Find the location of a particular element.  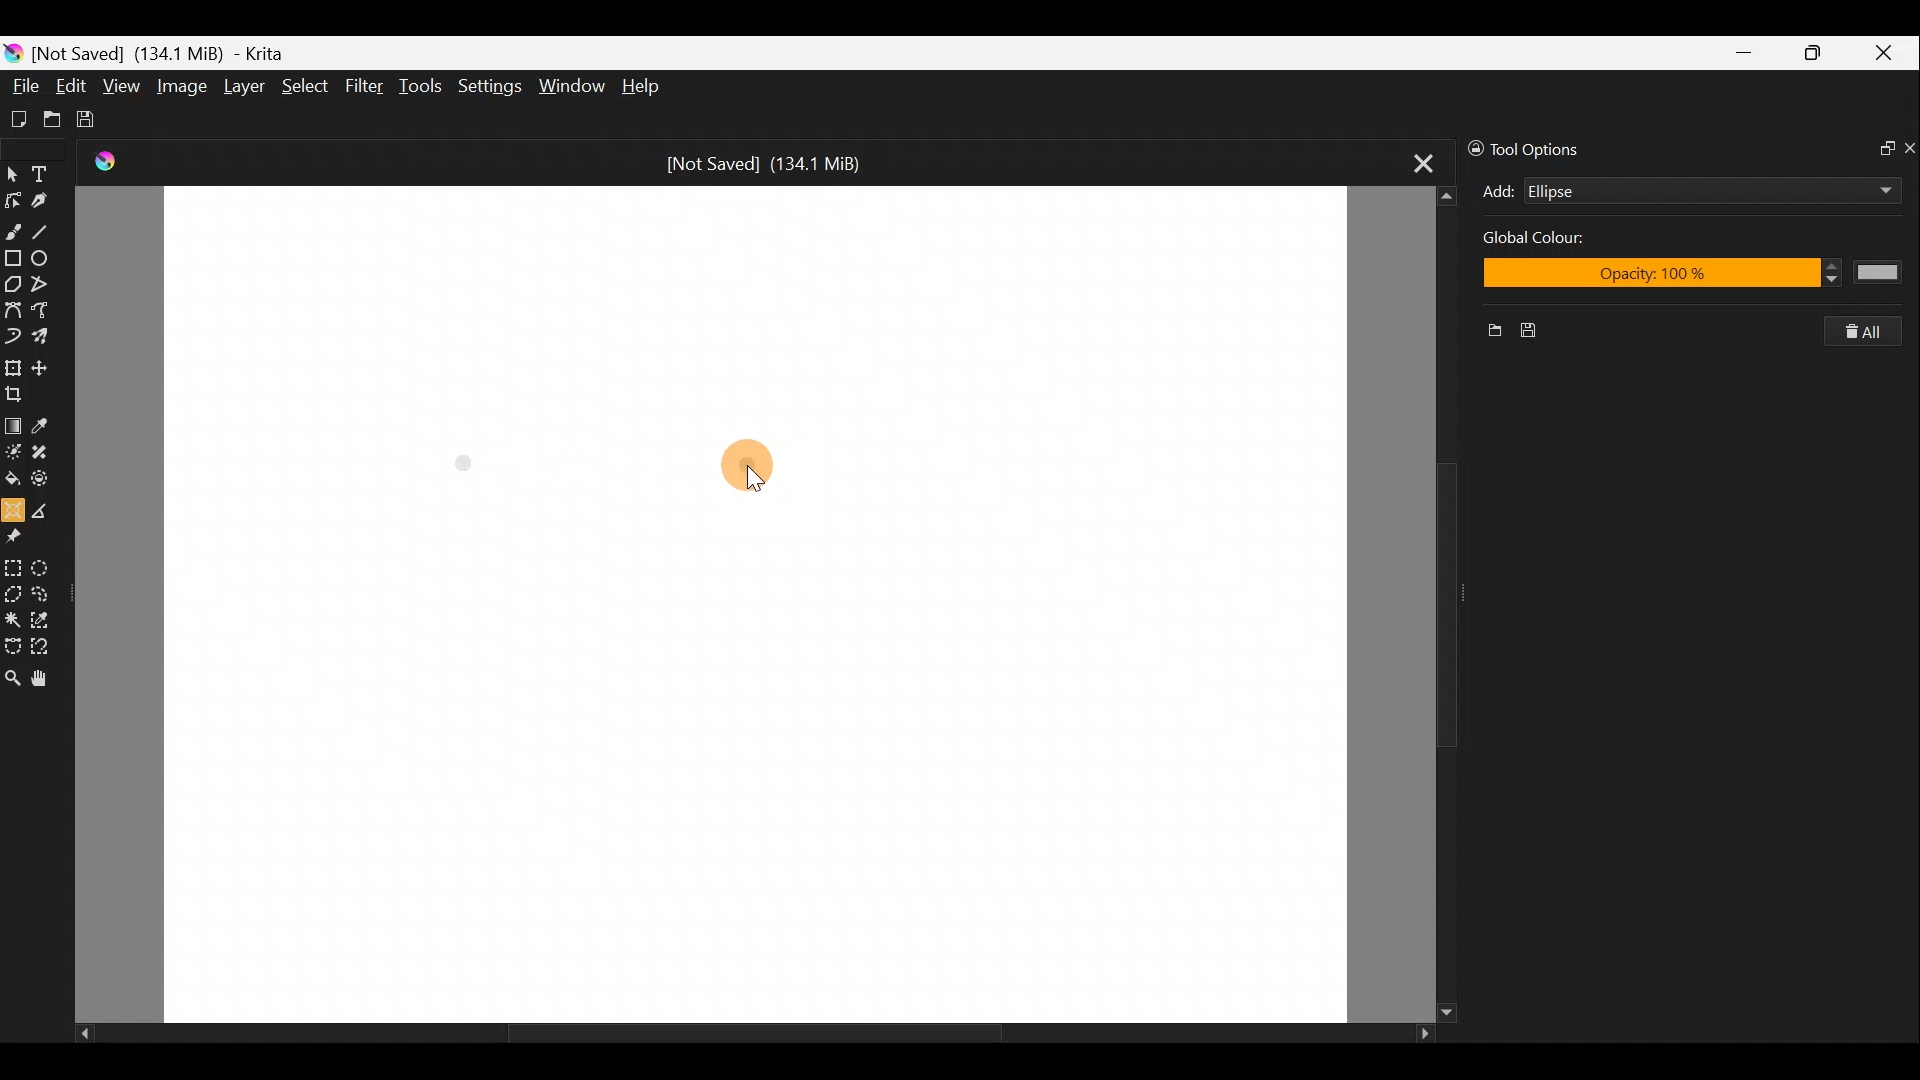

Window is located at coordinates (575, 84).